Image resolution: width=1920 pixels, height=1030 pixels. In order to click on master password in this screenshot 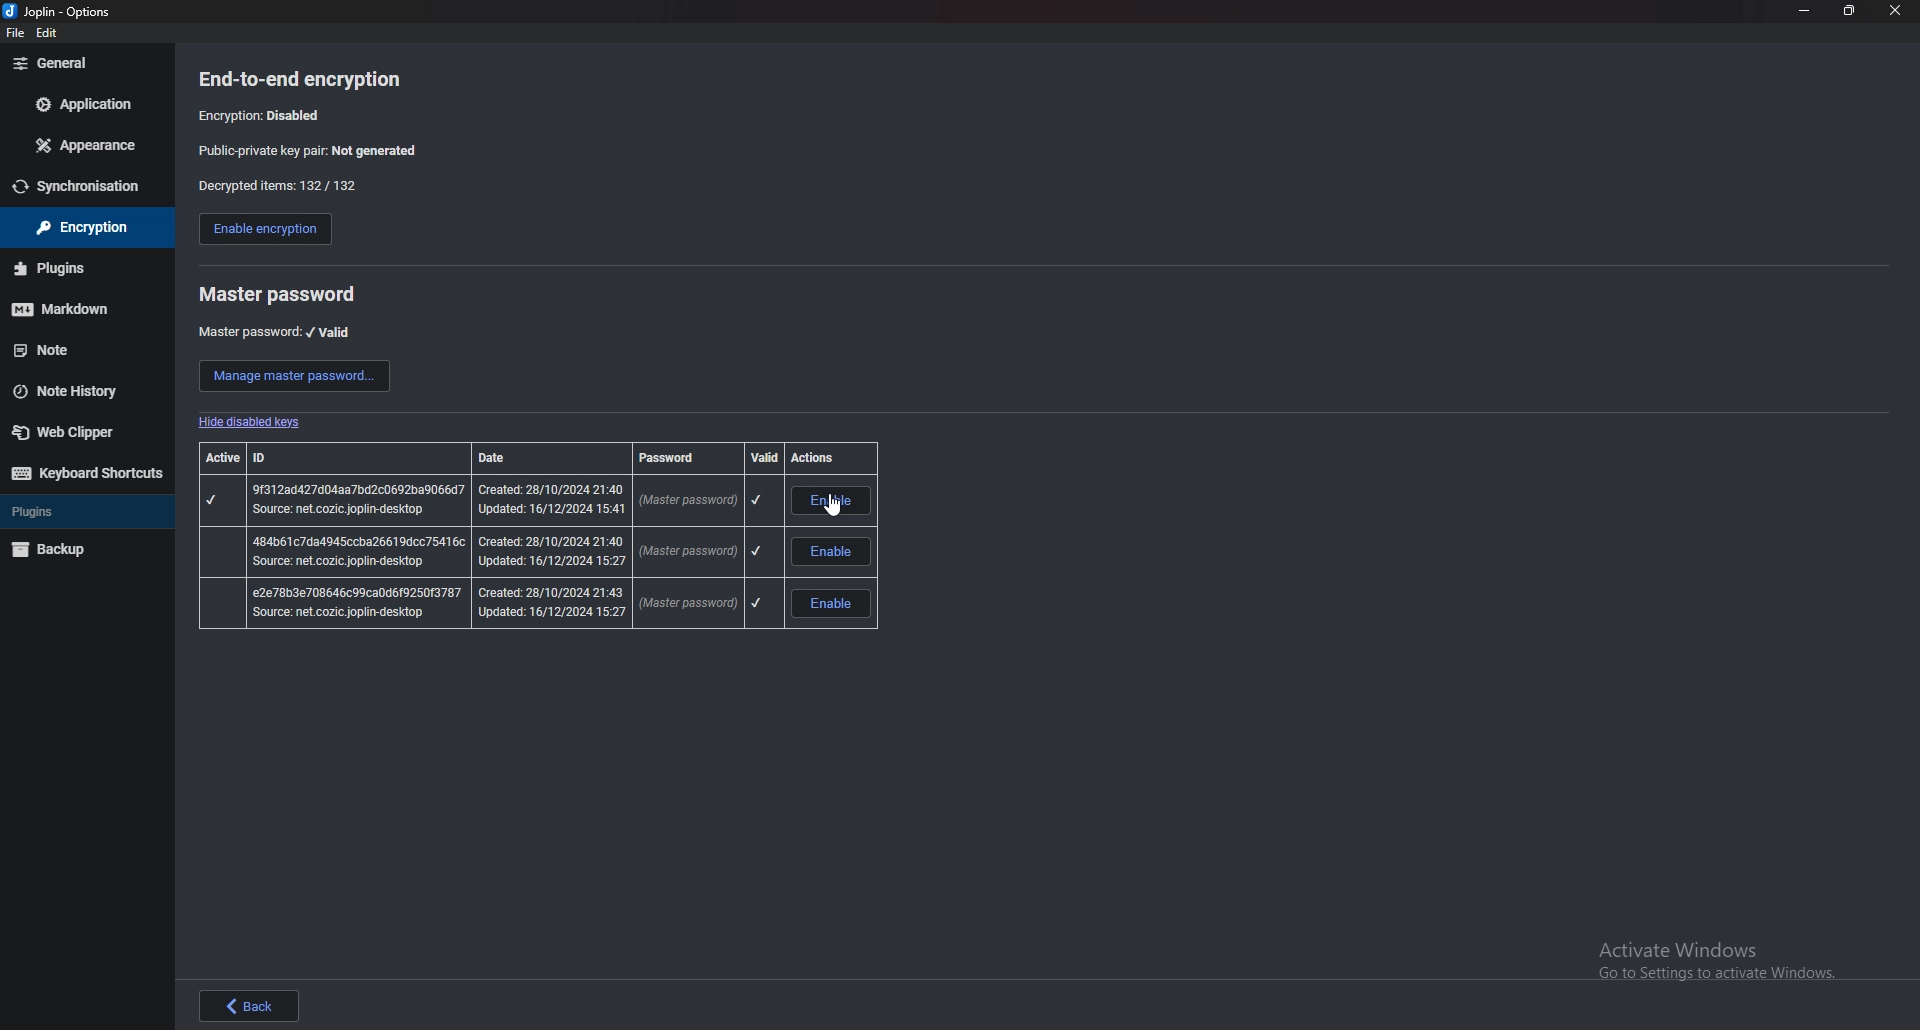, I will do `click(487, 501)`.